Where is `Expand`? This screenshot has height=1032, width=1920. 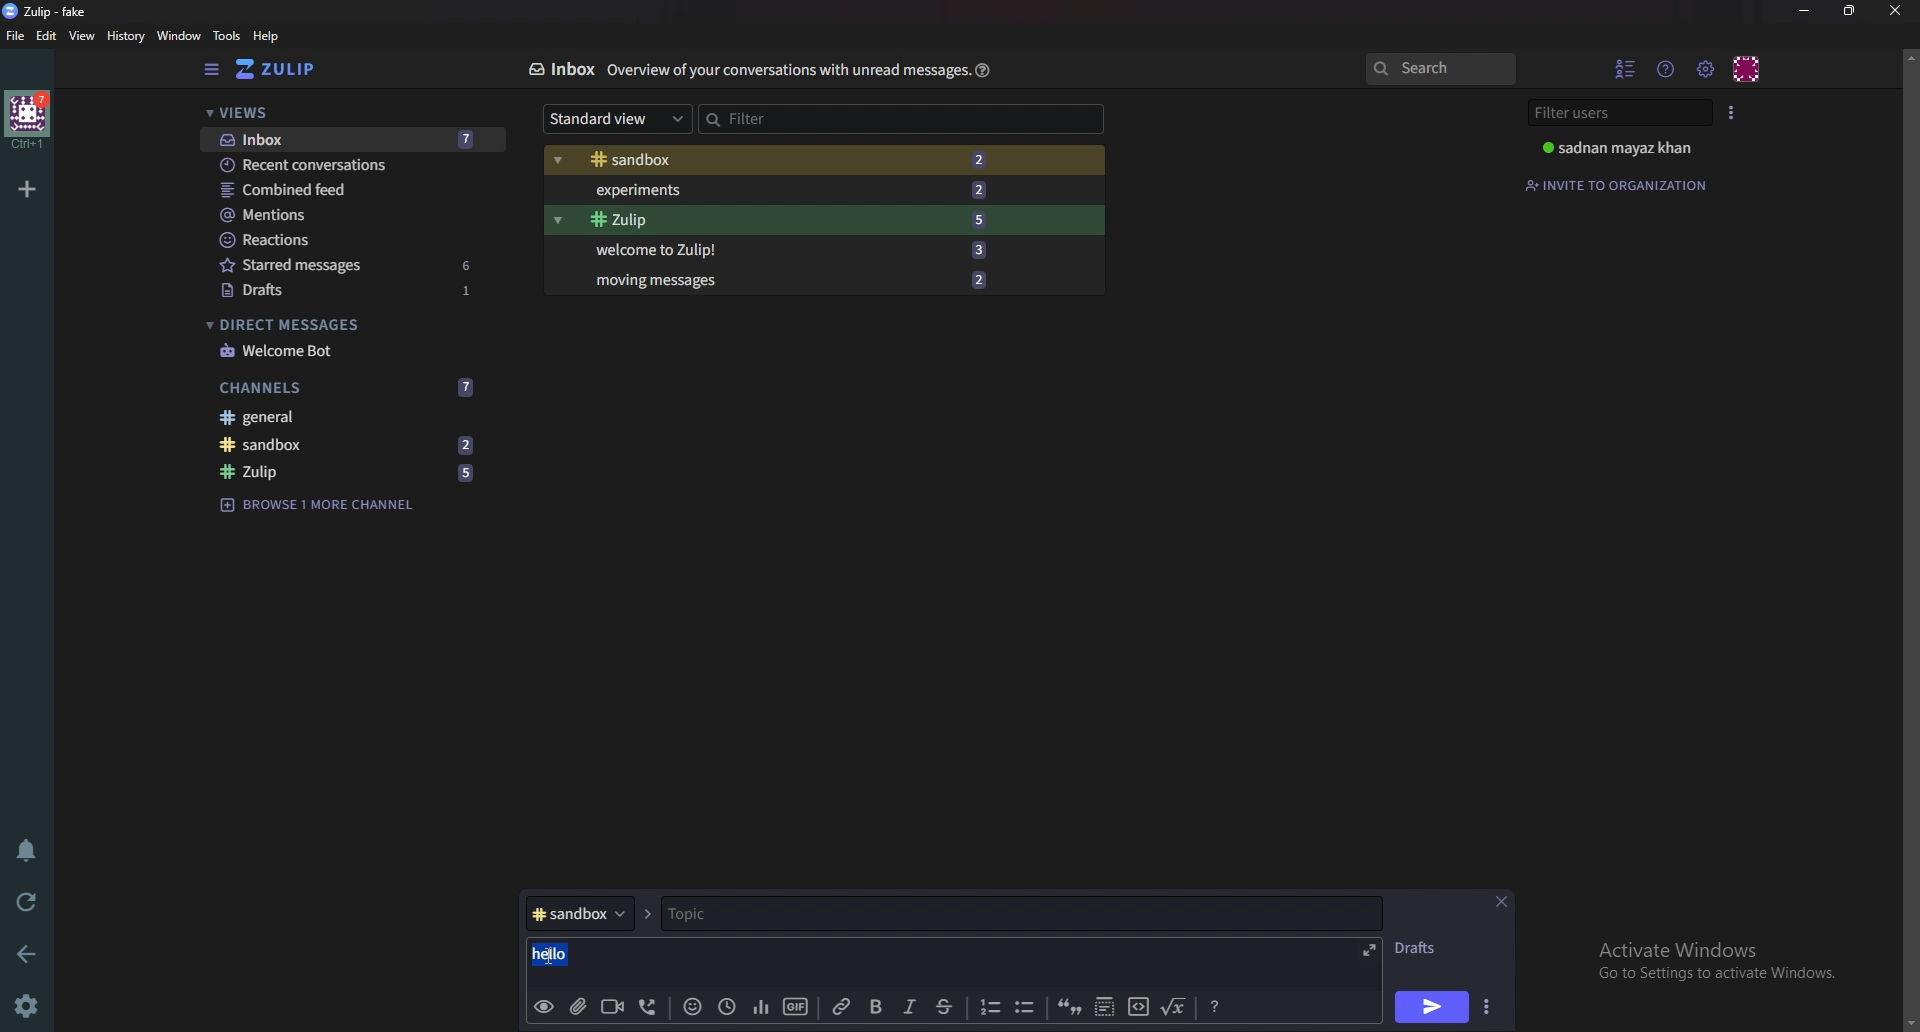 Expand is located at coordinates (1373, 948).